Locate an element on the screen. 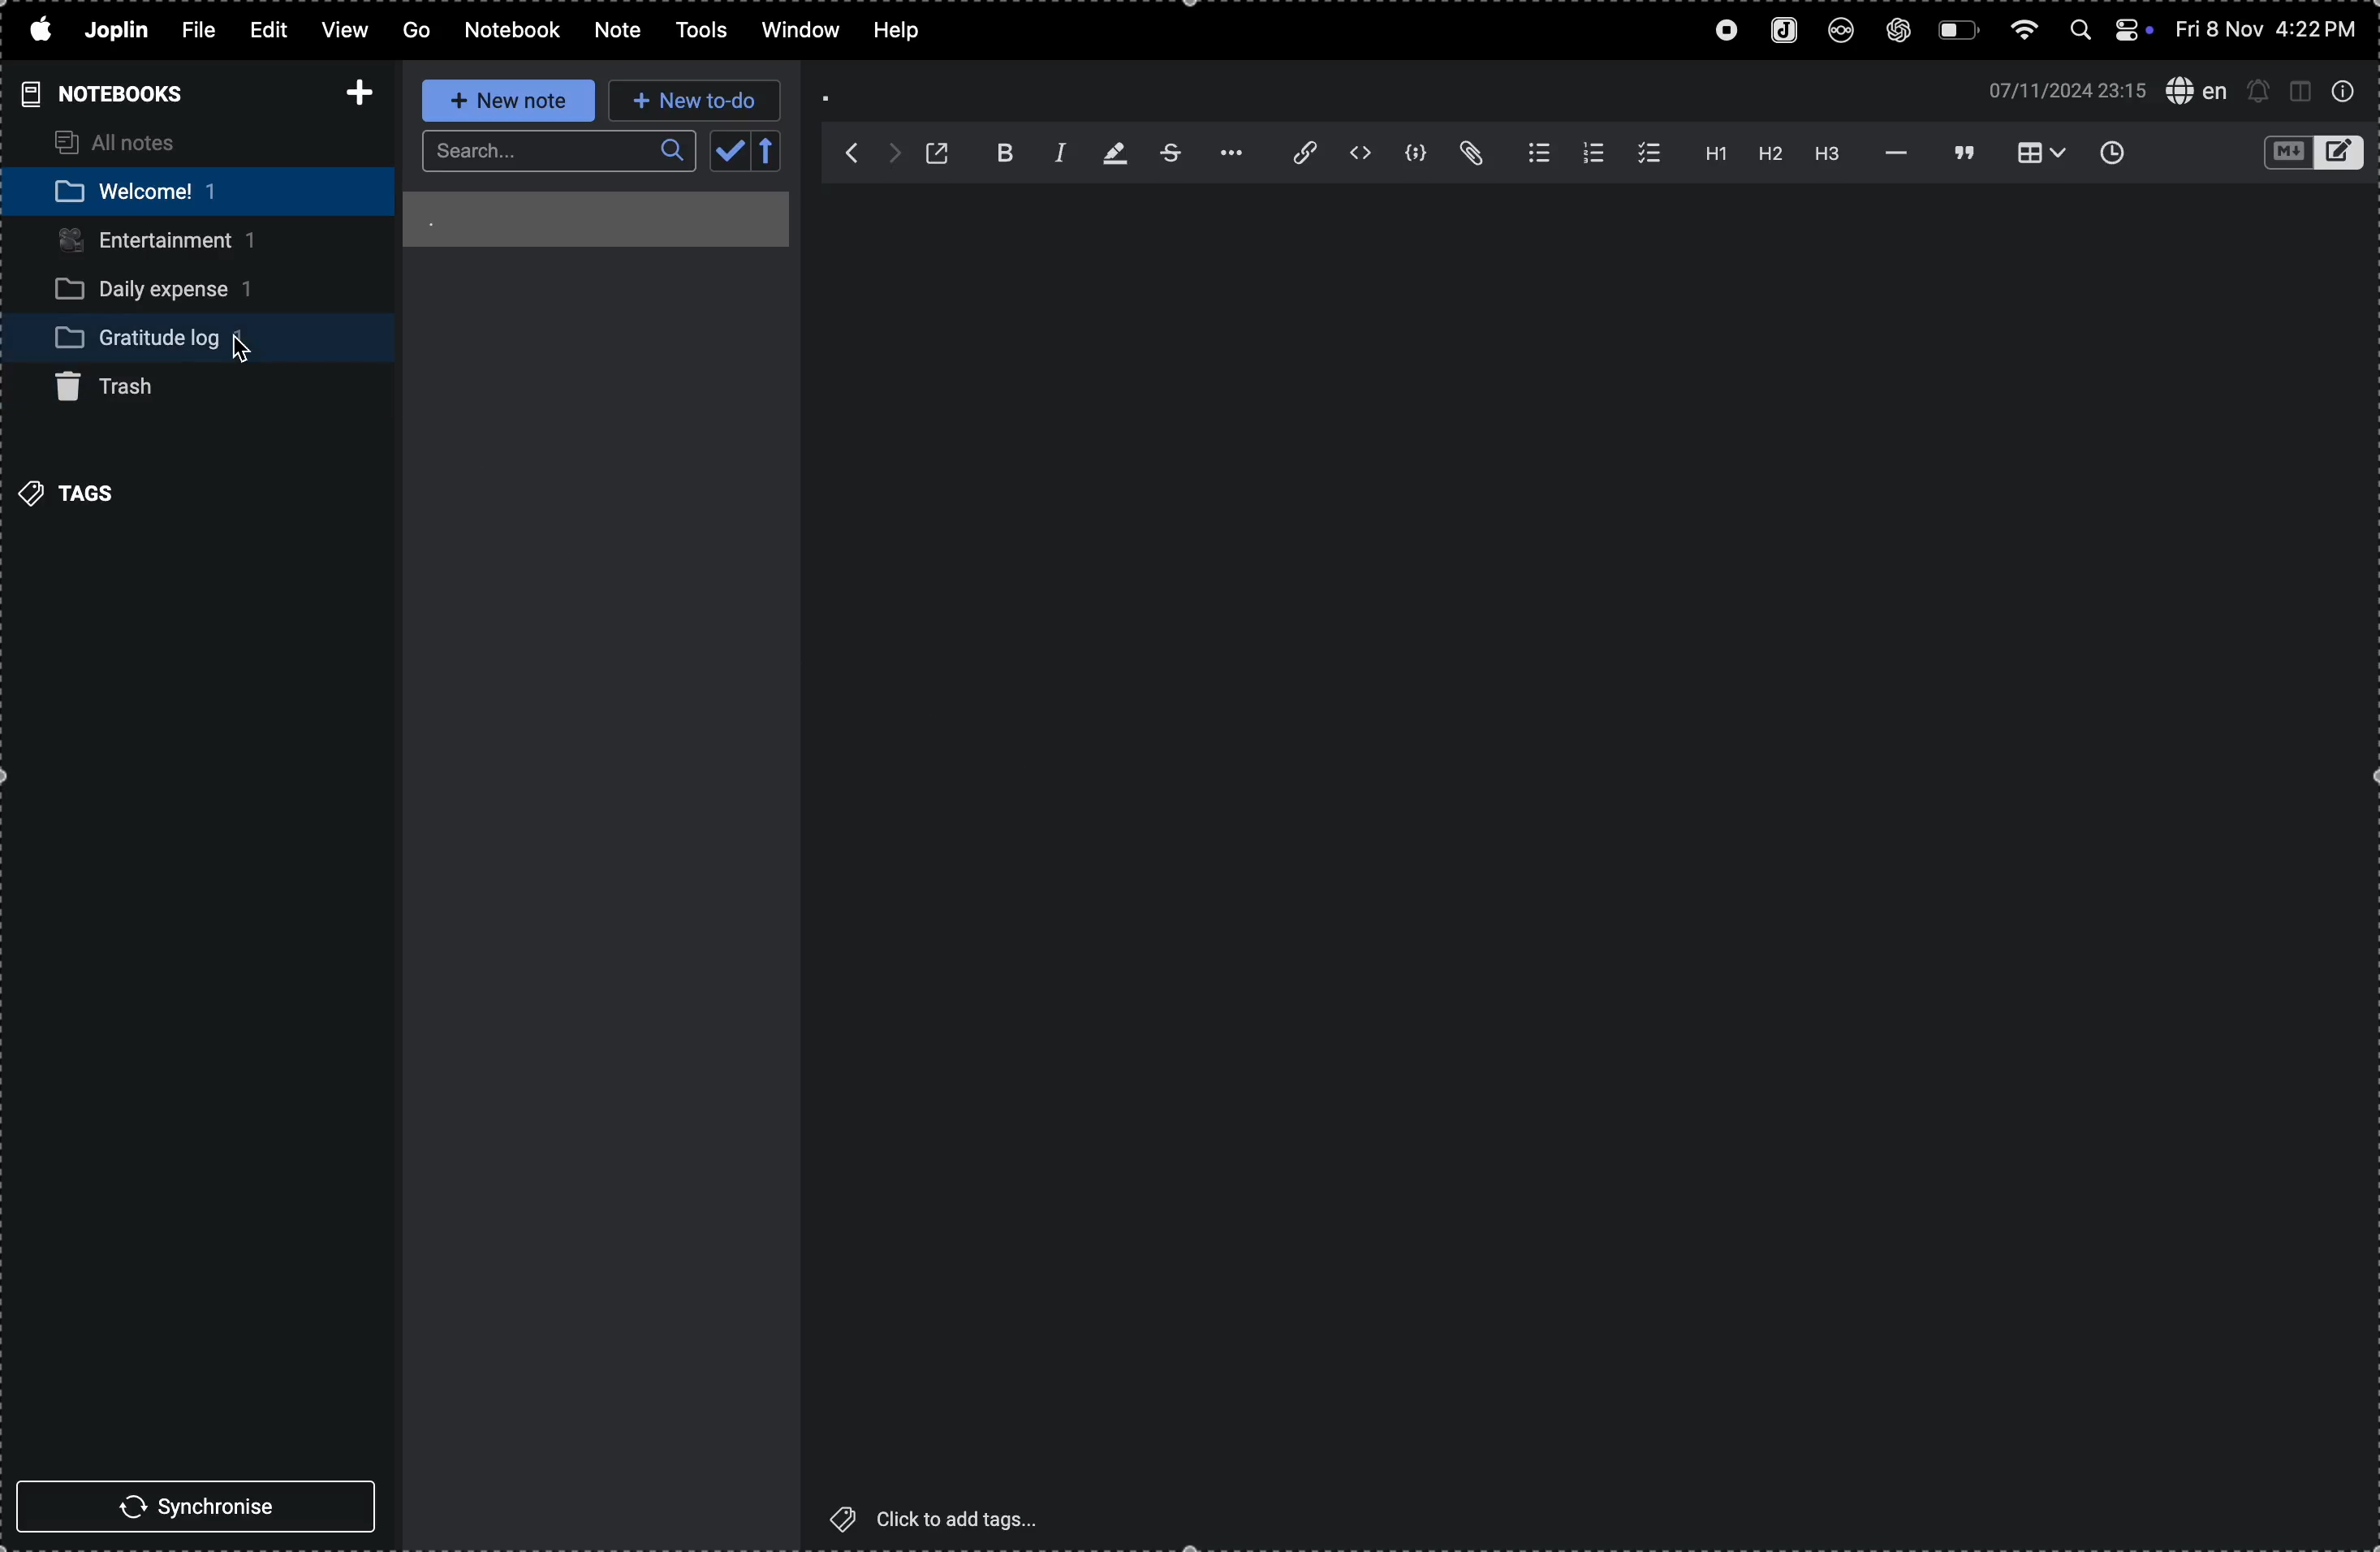 The height and width of the screenshot is (1552, 2380). tools is located at coordinates (707, 30).